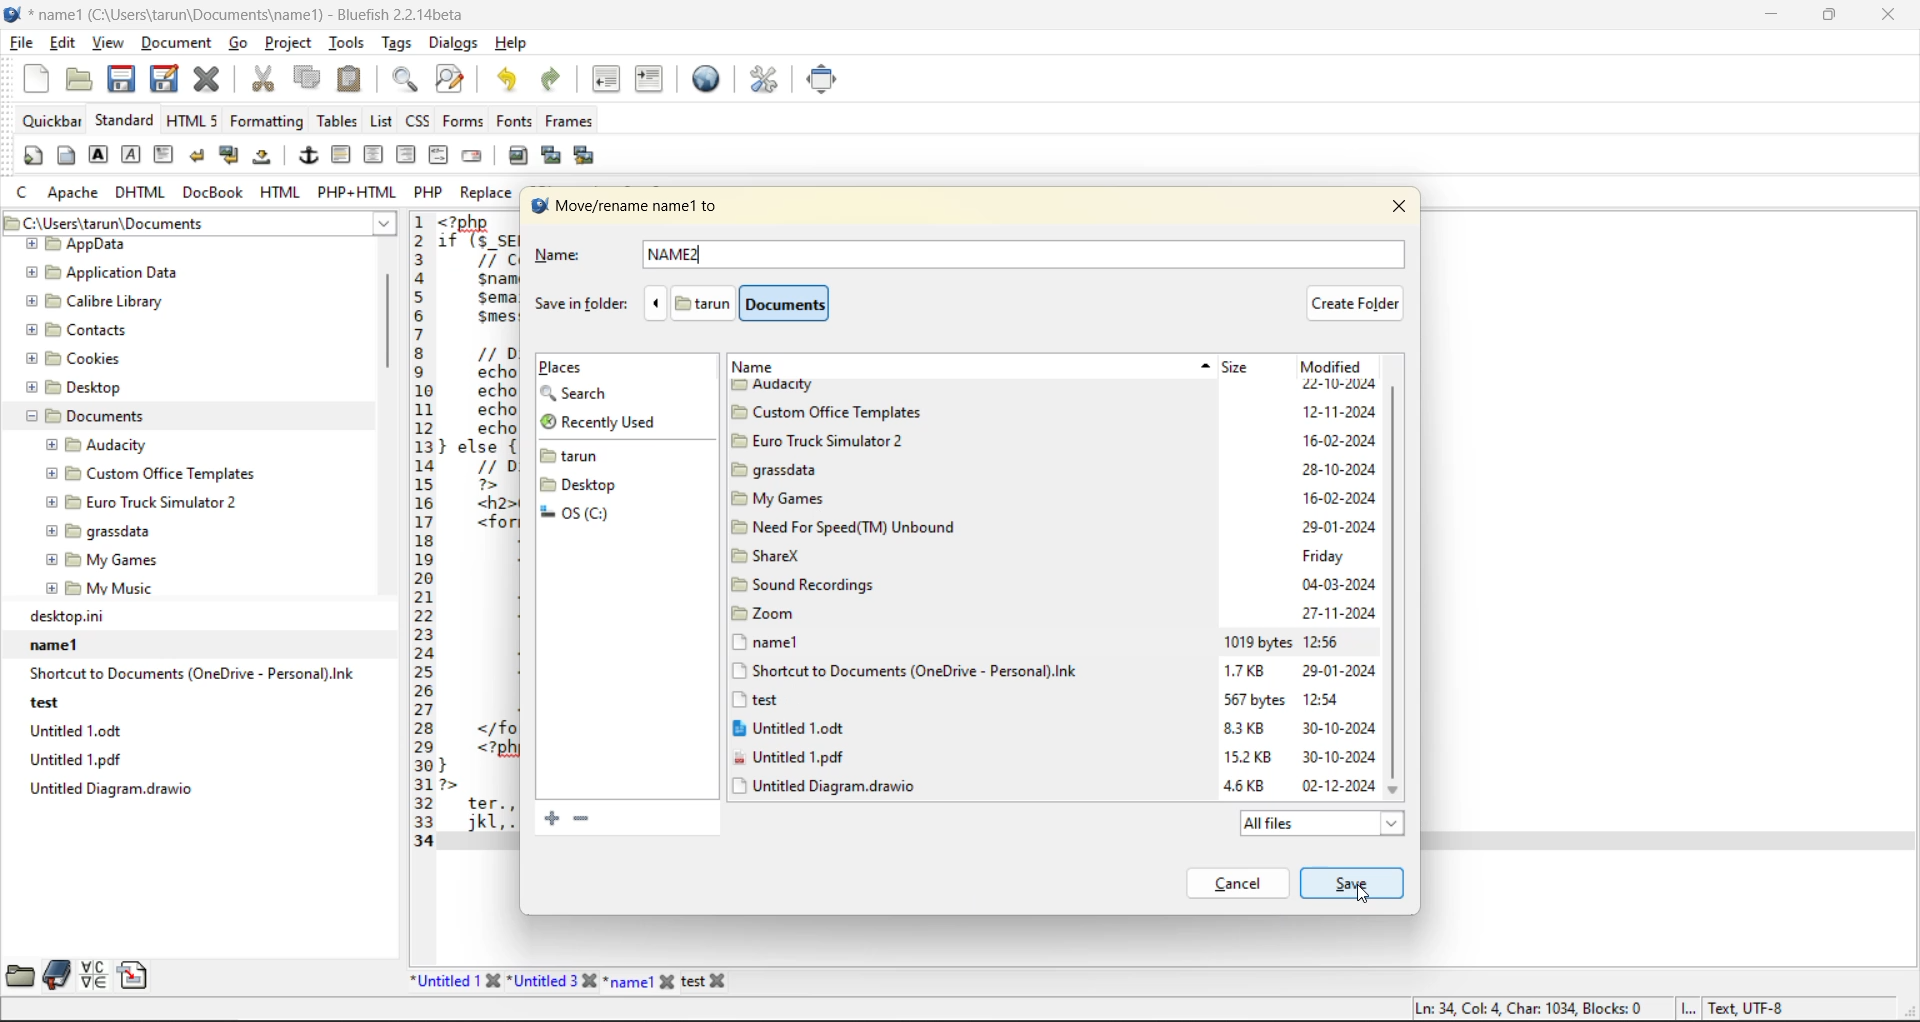 The image size is (1920, 1022). Describe the element at coordinates (167, 78) in the screenshot. I see `save as` at that location.